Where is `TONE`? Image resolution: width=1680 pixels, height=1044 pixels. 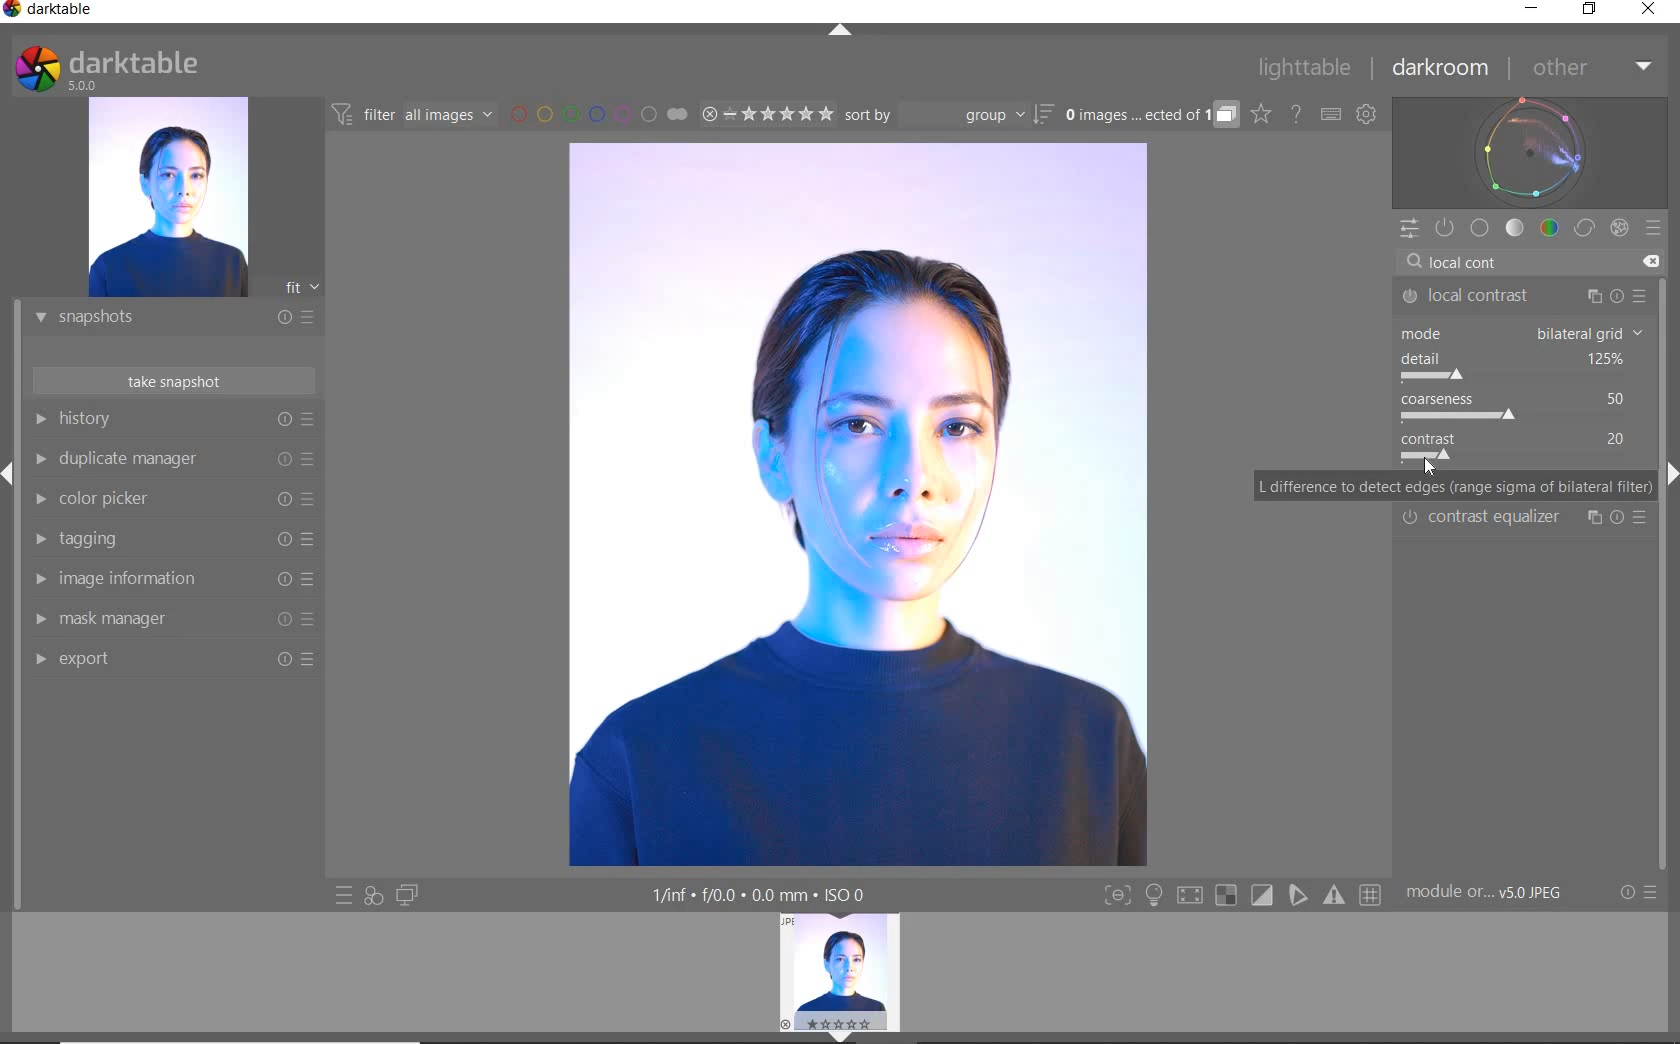
TONE is located at coordinates (1516, 228).